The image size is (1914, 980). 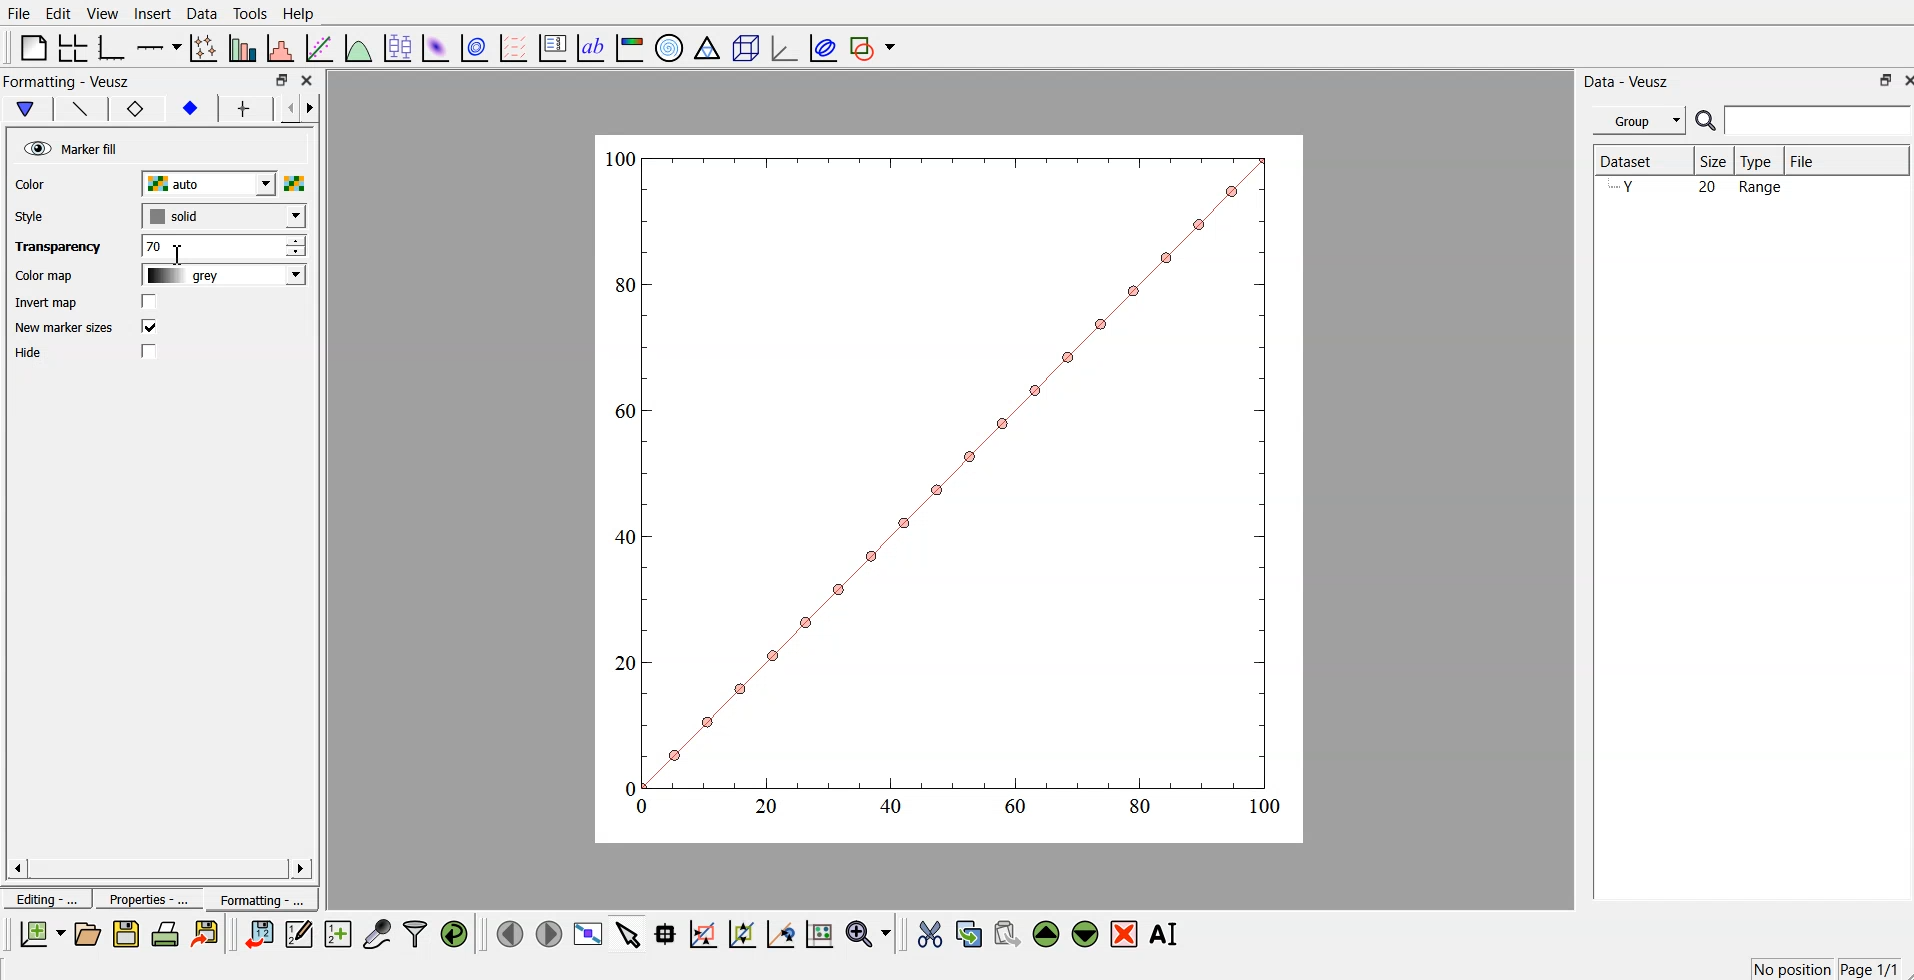 I want to click on Open, so click(x=87, y=933).